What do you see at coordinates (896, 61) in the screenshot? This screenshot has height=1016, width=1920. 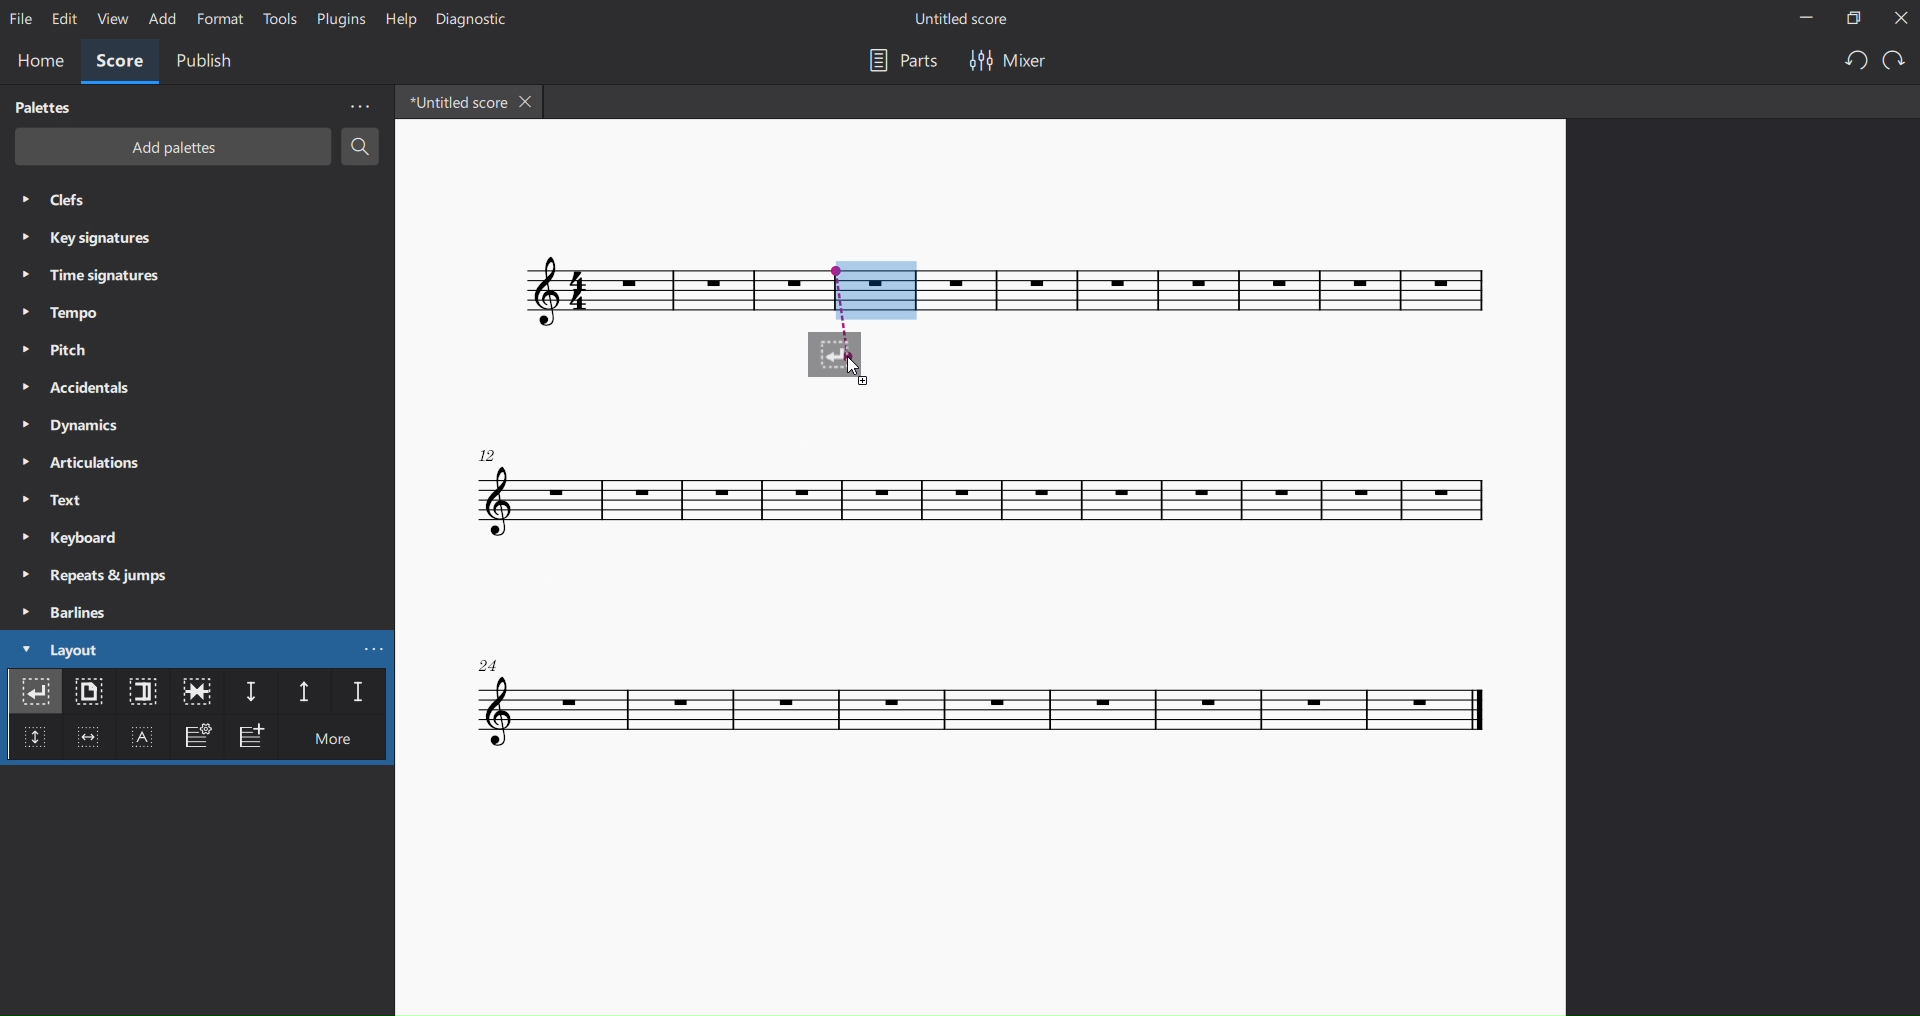 I see `parts` at bounding box center [896, 61].